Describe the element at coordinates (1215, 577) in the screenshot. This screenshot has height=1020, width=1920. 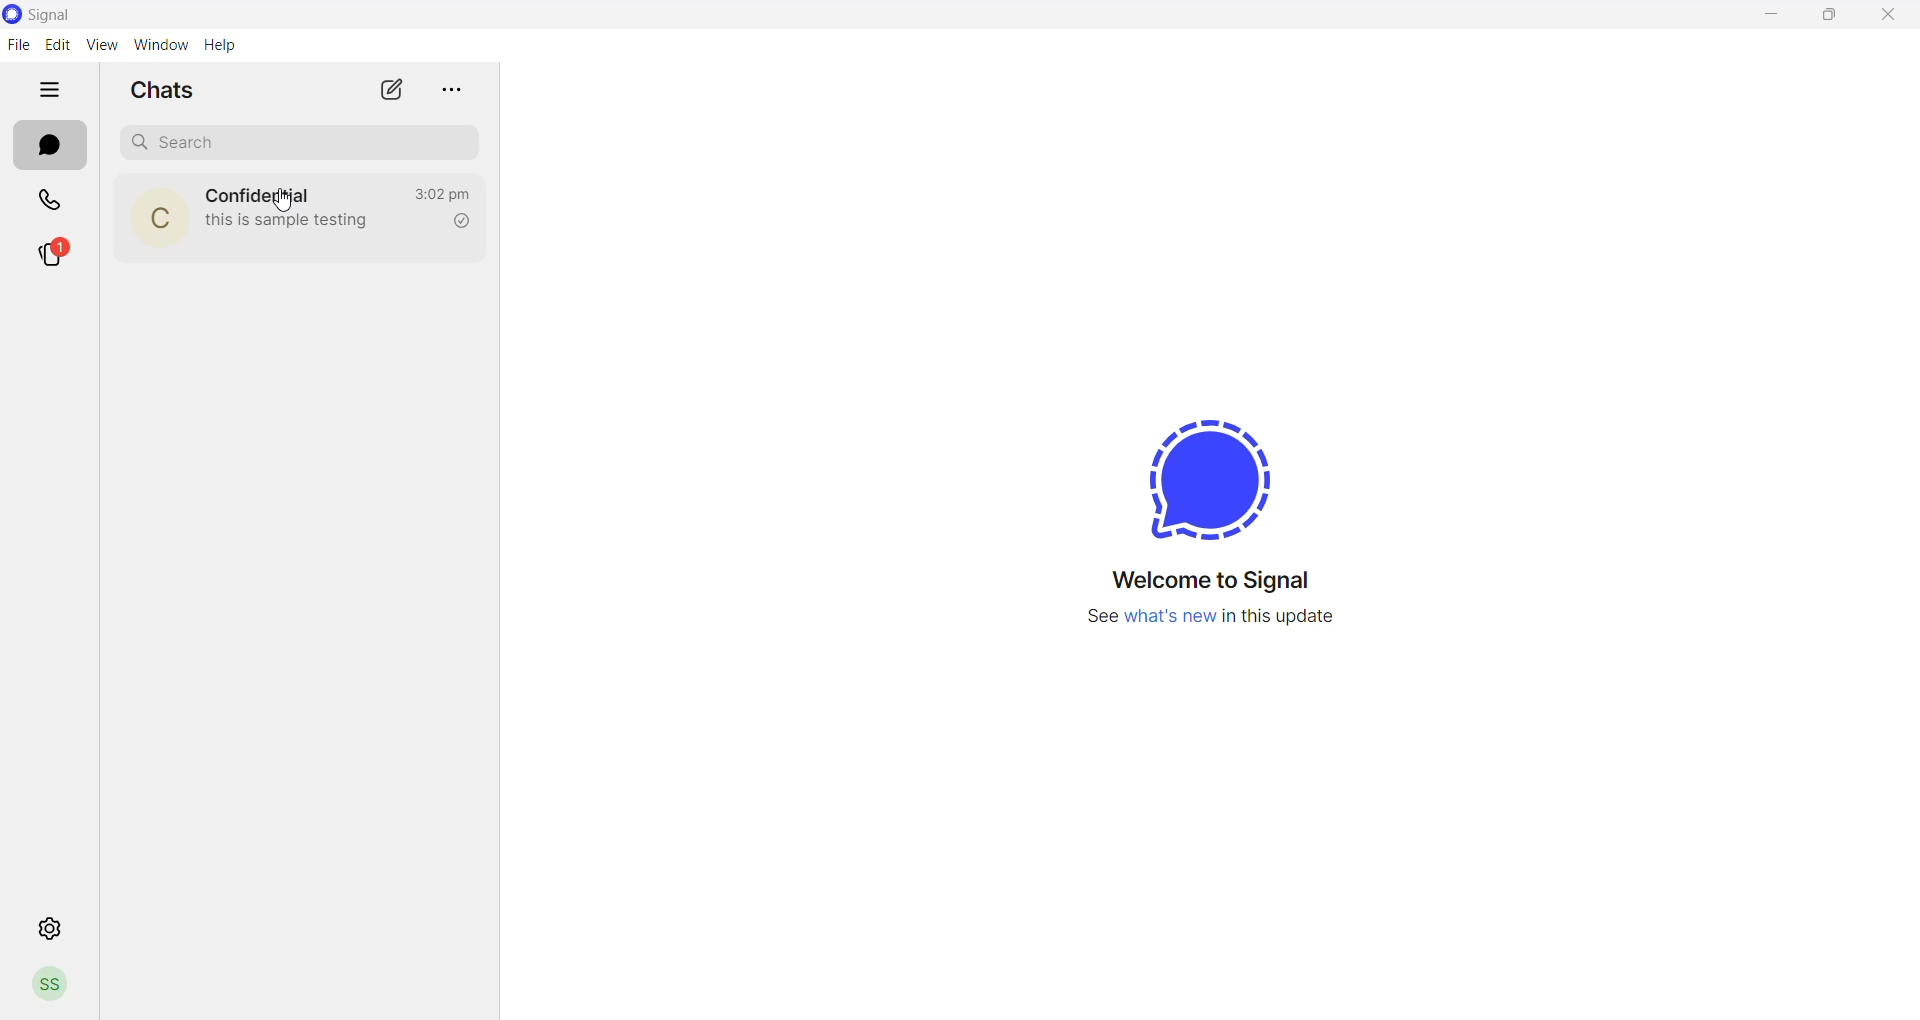
I see `welcome message` at that location.